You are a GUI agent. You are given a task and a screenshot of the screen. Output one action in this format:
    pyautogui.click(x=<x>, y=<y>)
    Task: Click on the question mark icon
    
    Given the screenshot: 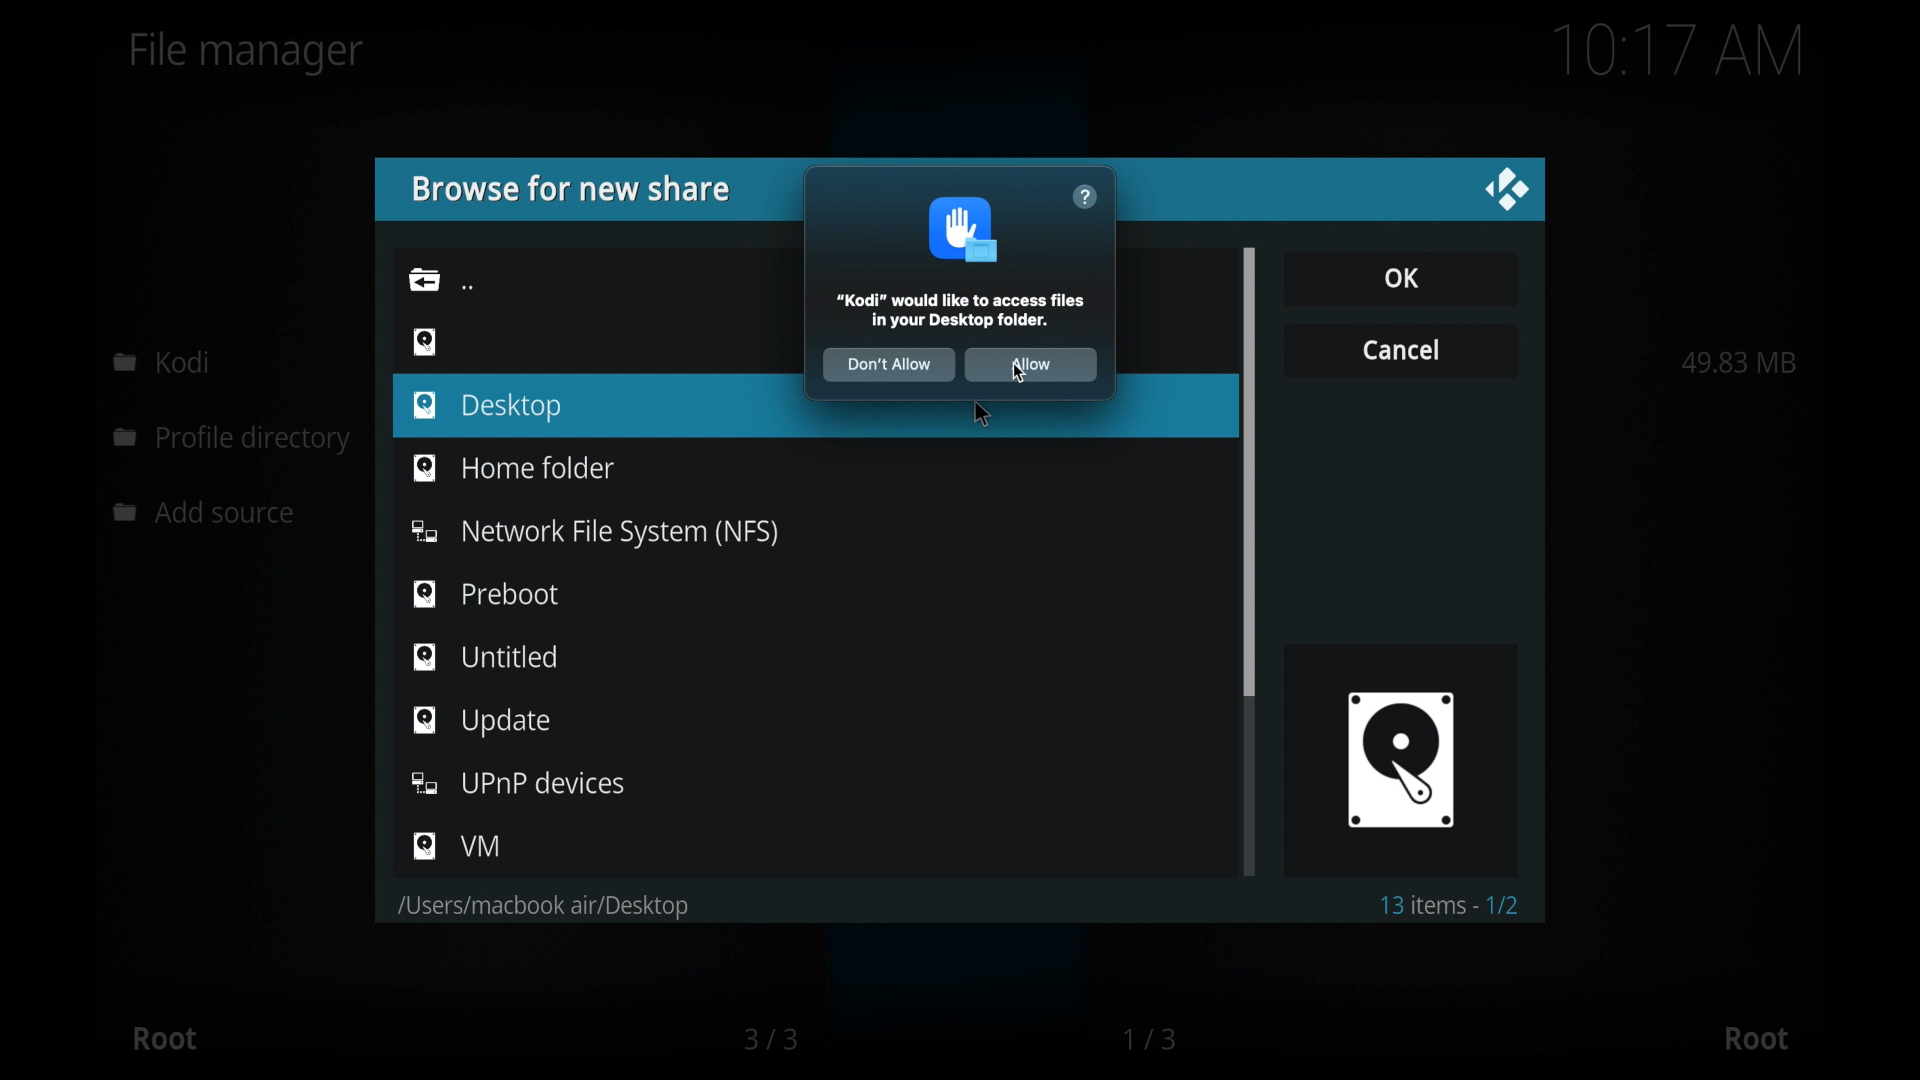 What is the action you would take?
    pyautogui.click(x=1085, y=197)
    